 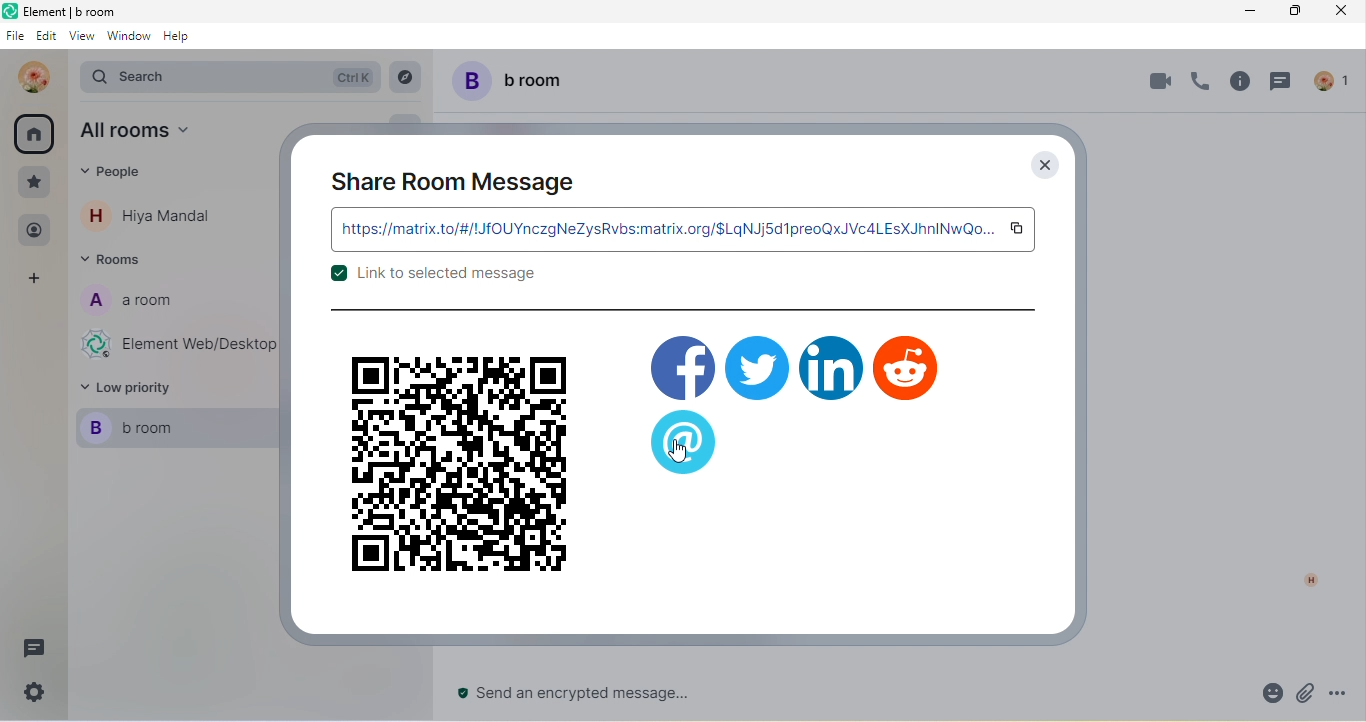 What do you see at coordinates (1264, 694) in the screenshot?
I see `emoji` at bounding box center [1264, 694].